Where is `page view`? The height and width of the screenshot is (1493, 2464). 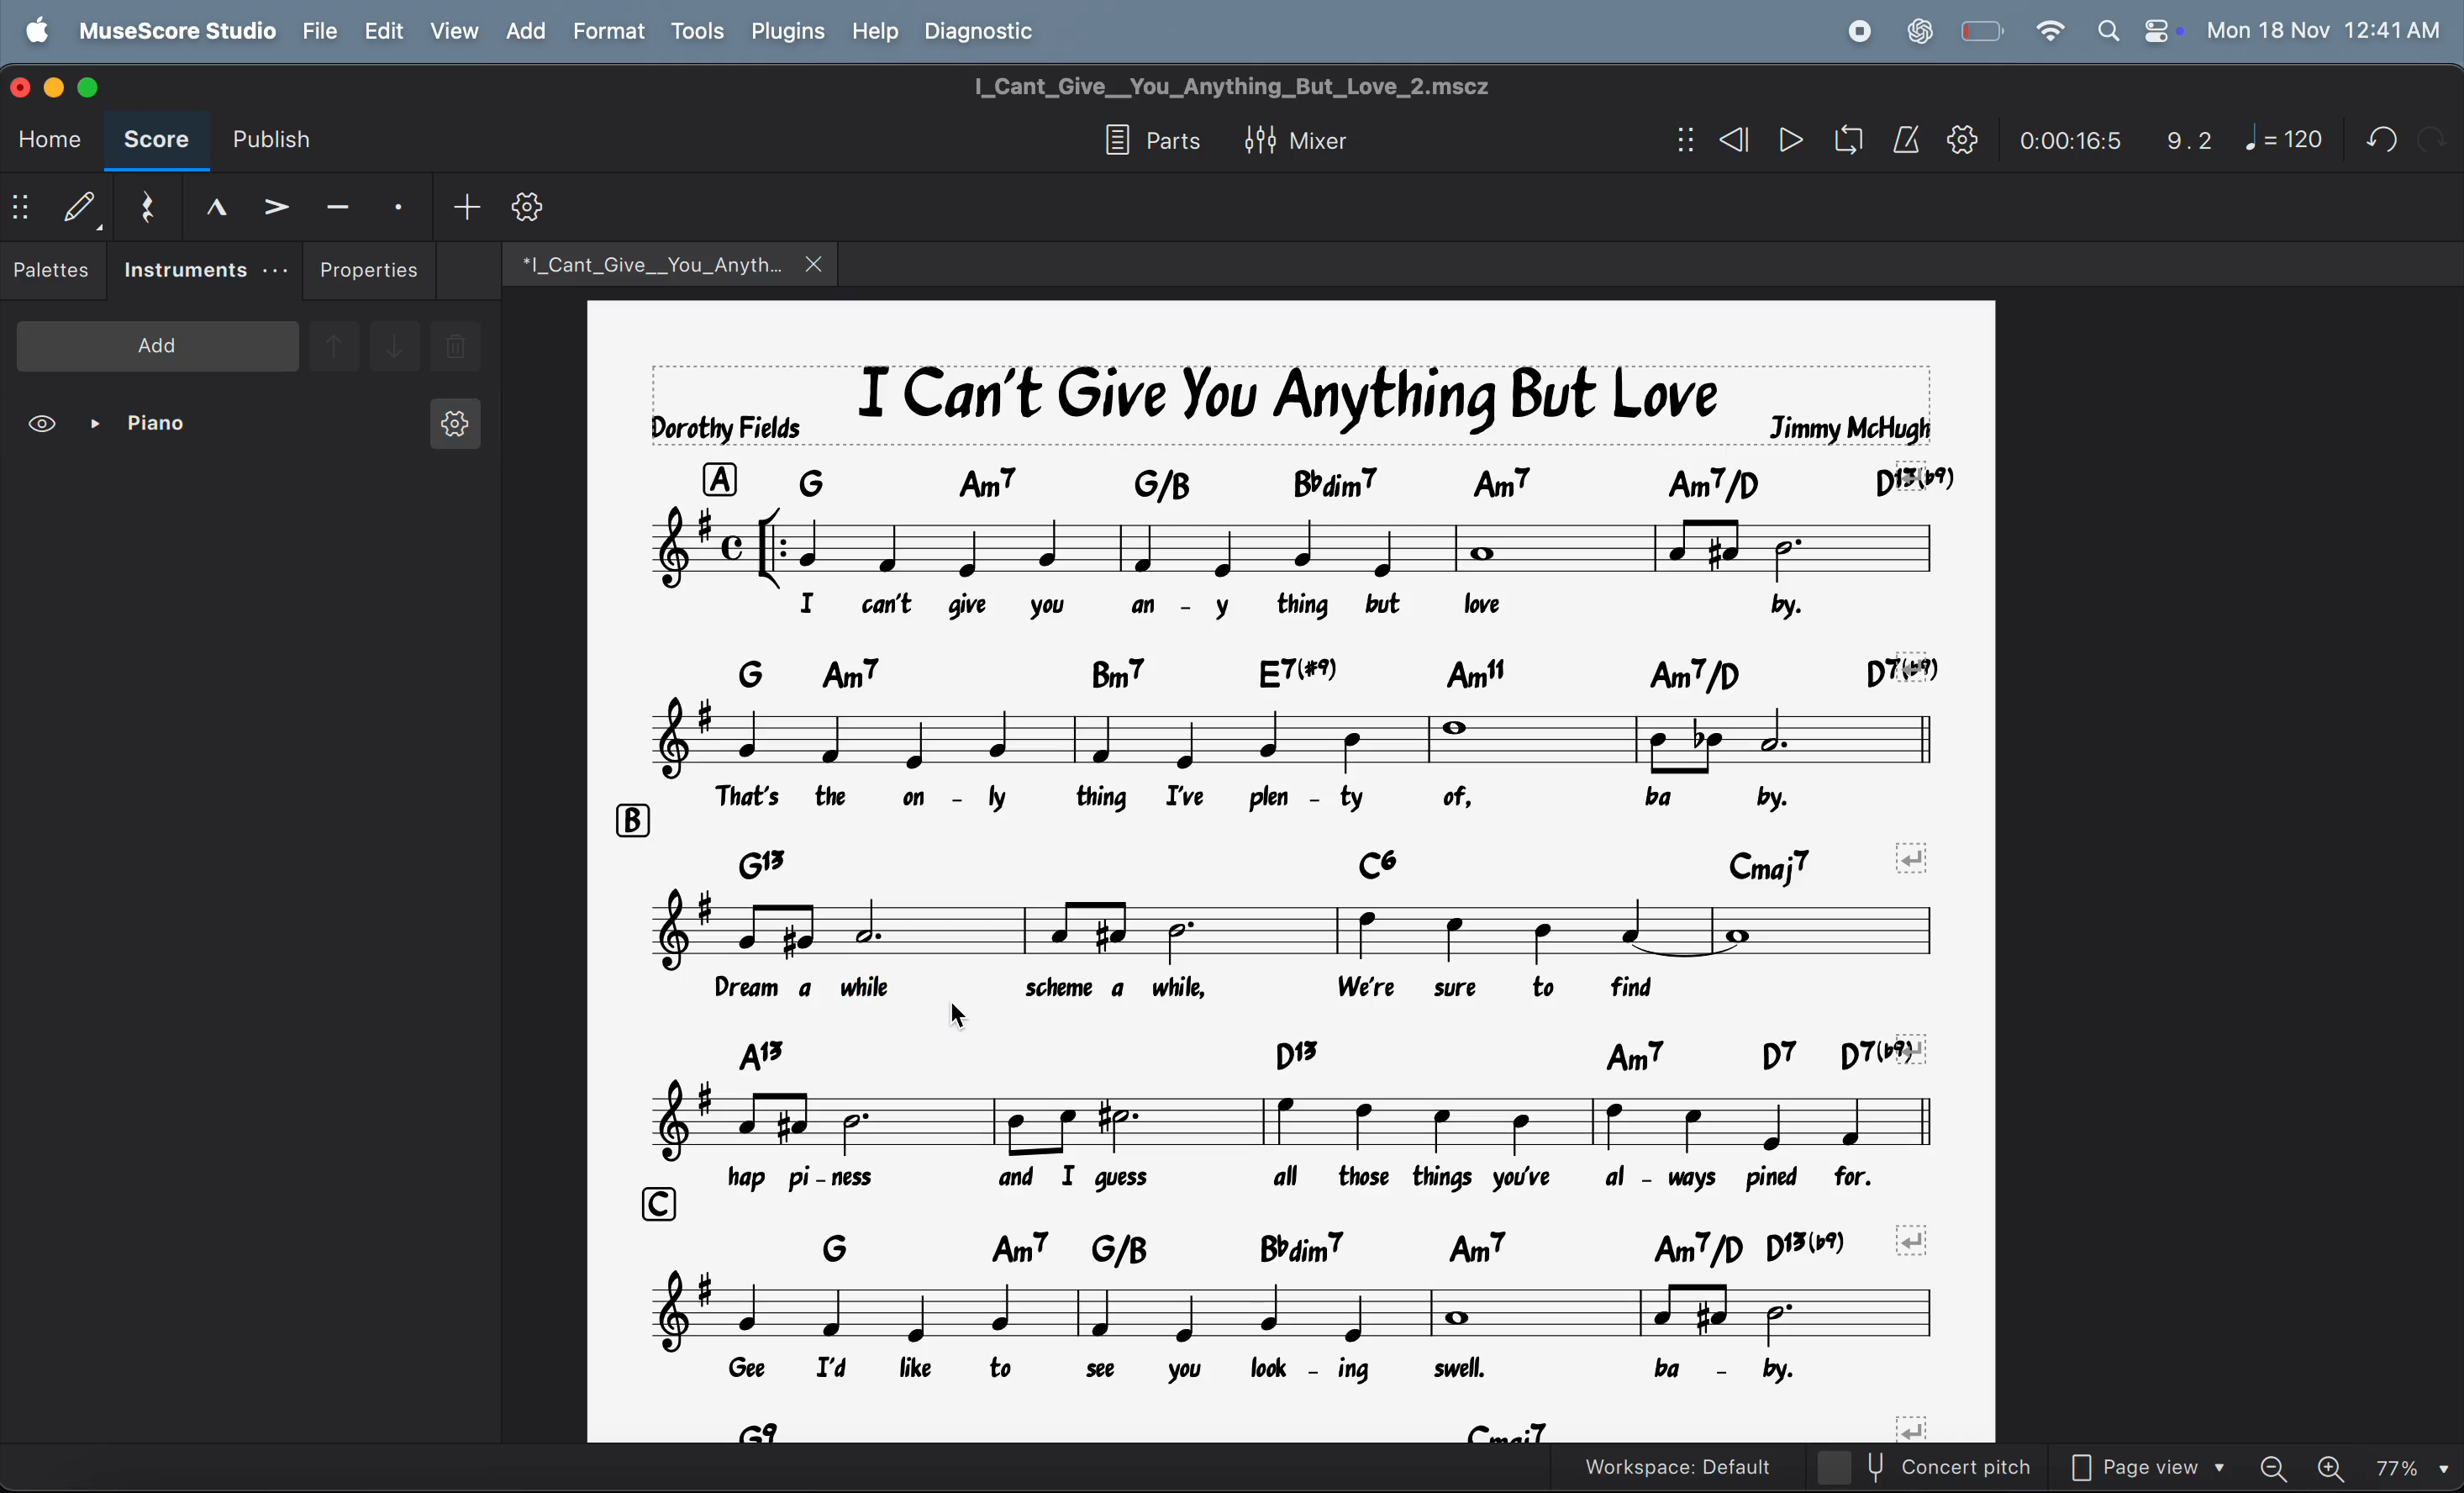
page view is located at coordinates (2143, 1463).